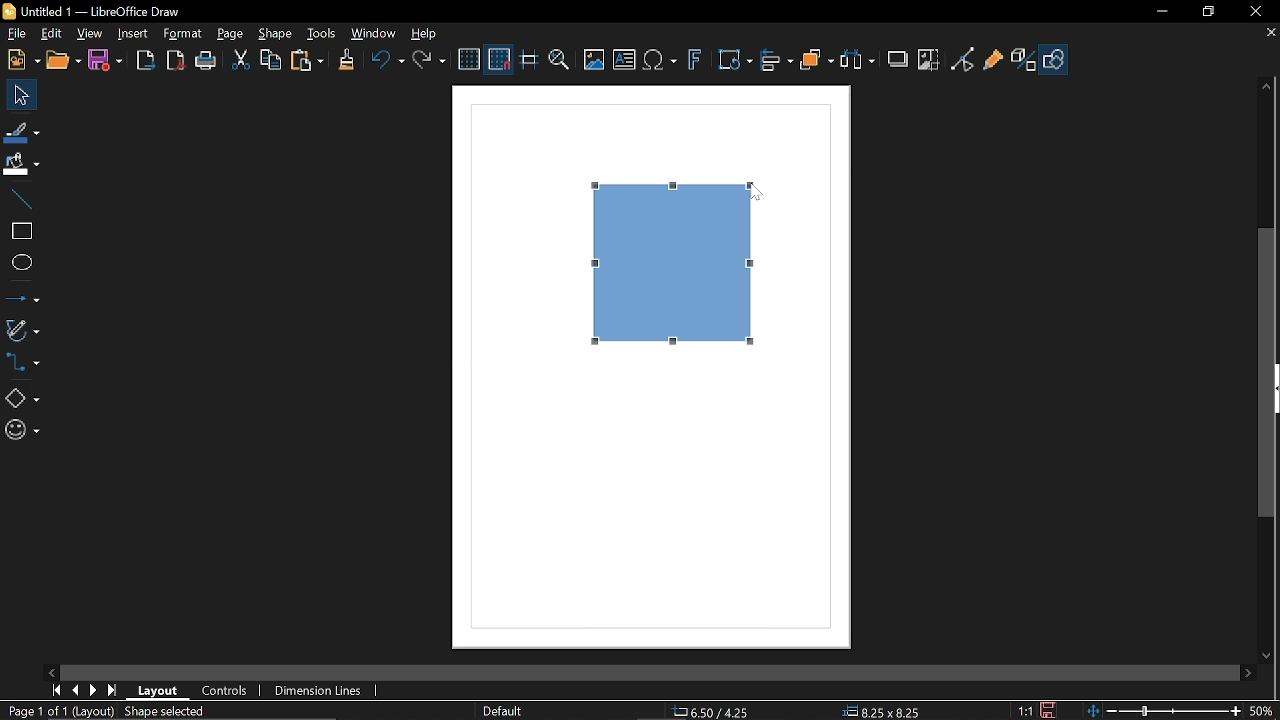 Image resolution: width=1280 pixels, height=720 pixels. I want to click on 8.25x8.25 (Object Size), so click(880, 712).